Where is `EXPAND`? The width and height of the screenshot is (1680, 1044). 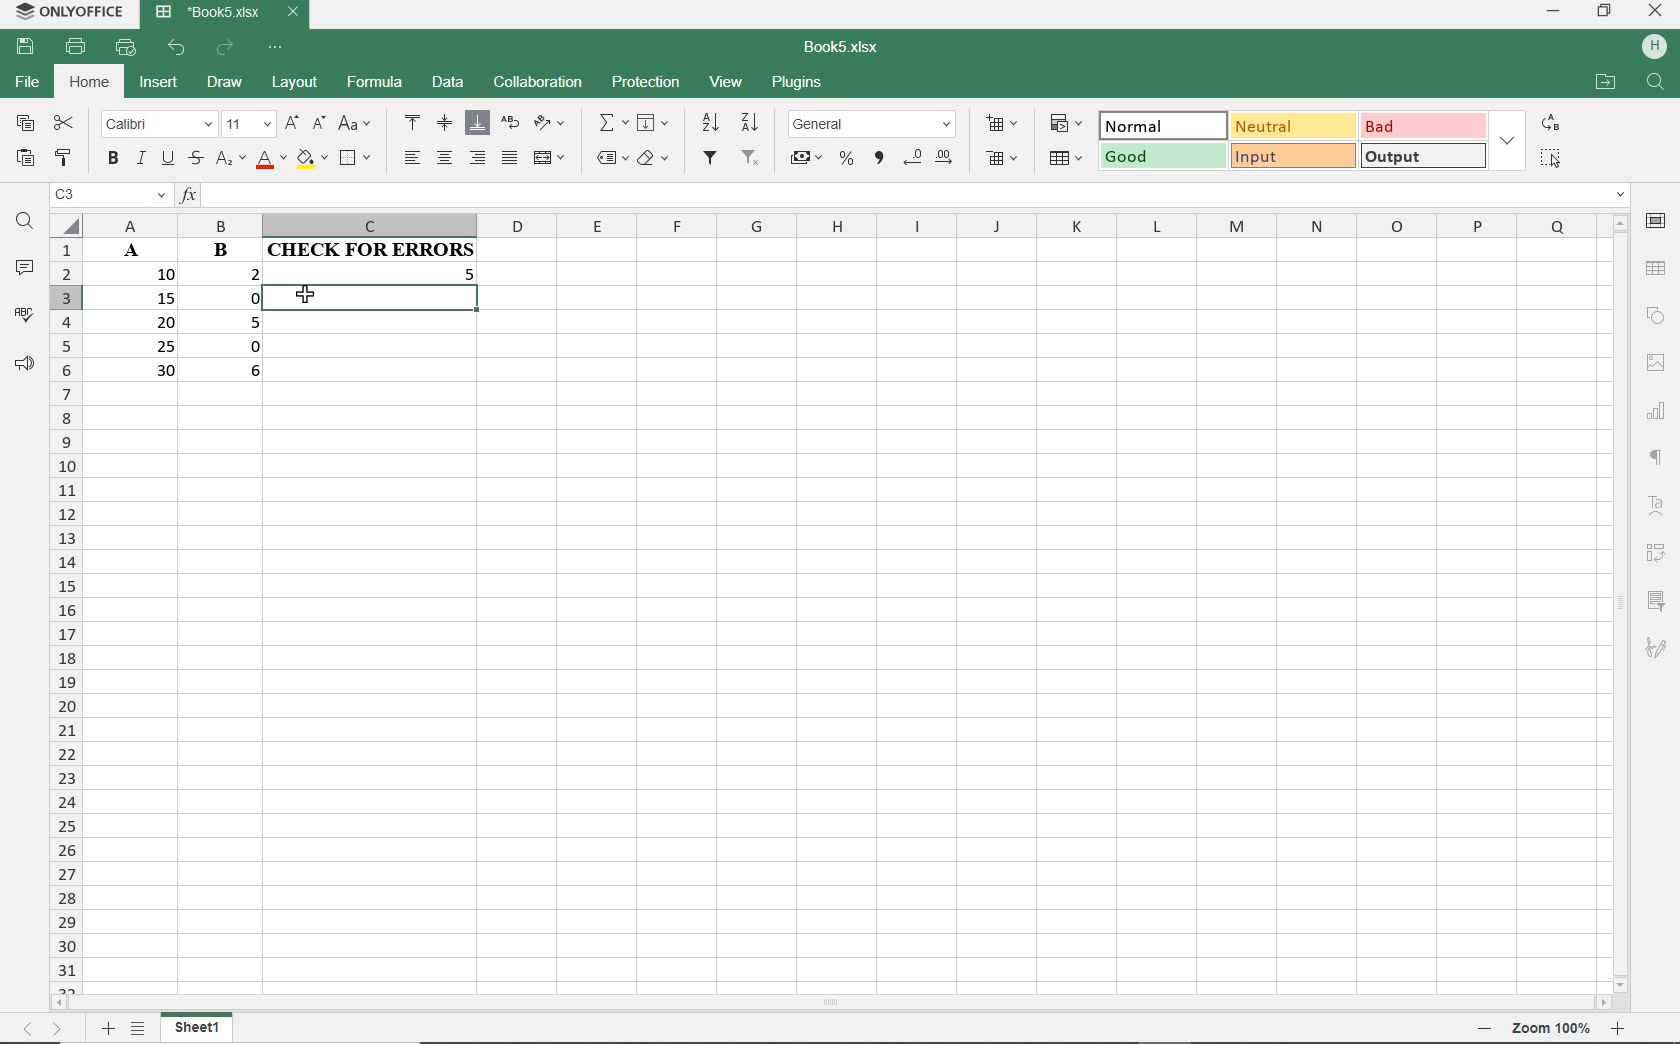 EXPAND is located at coordinates (1508, 138).